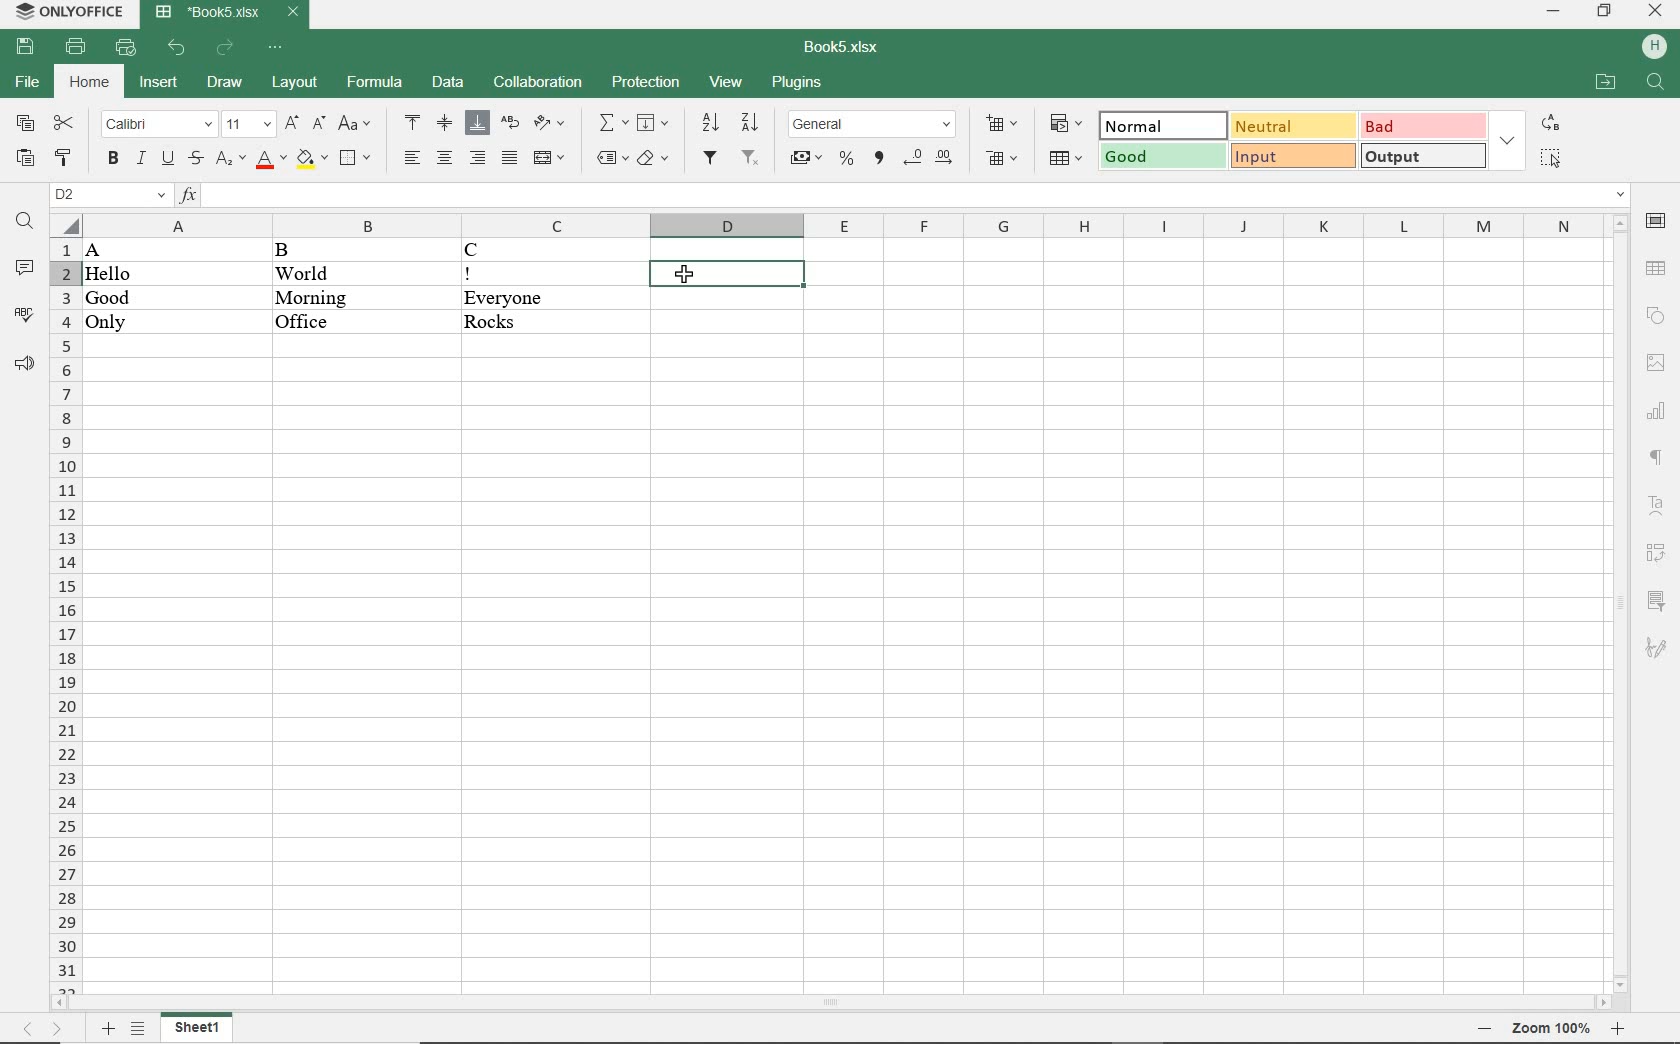 This screenshot has height=1044, width=1680. Describe the element at coordinates (248, 124) in the screenshot. I see `FONT SIZE` at that location.